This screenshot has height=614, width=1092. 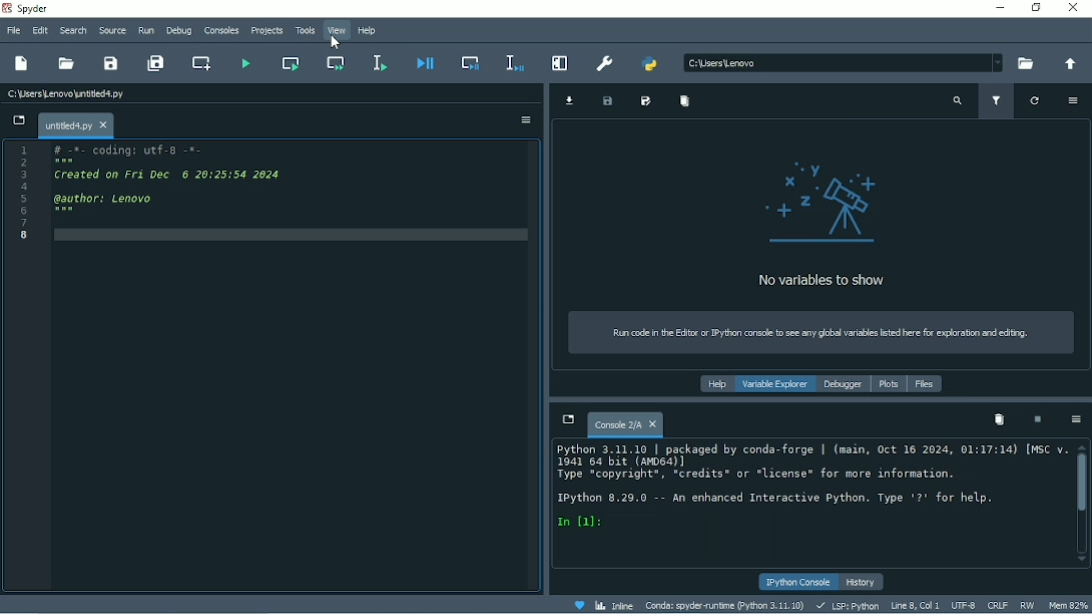 I want to click on PYTHONPATH manager, so click(x=649, y=65).